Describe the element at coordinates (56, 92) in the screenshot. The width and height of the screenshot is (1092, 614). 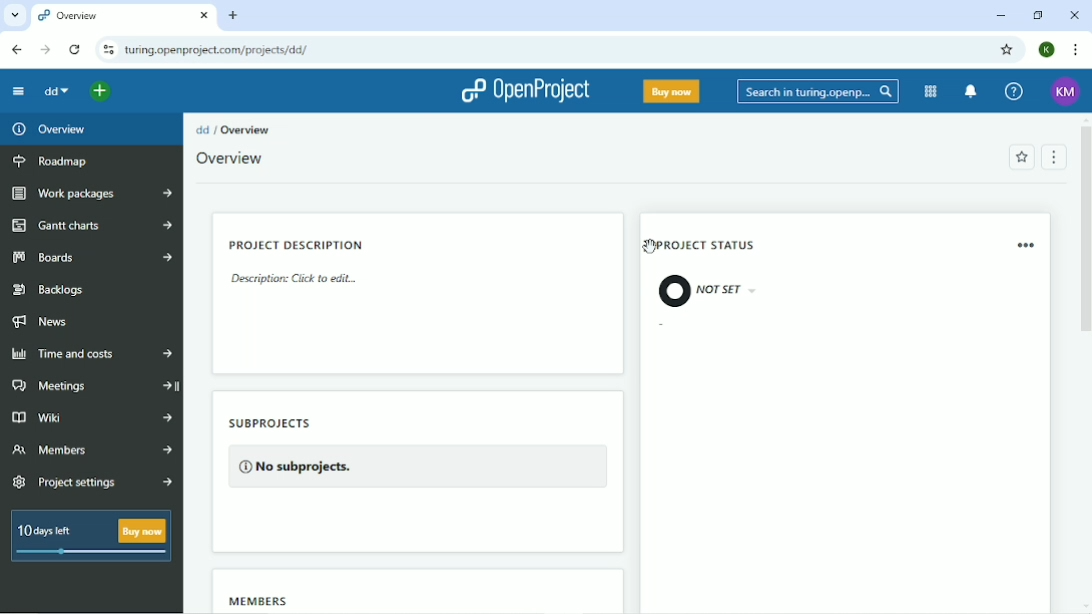
I see `dd` at that location.